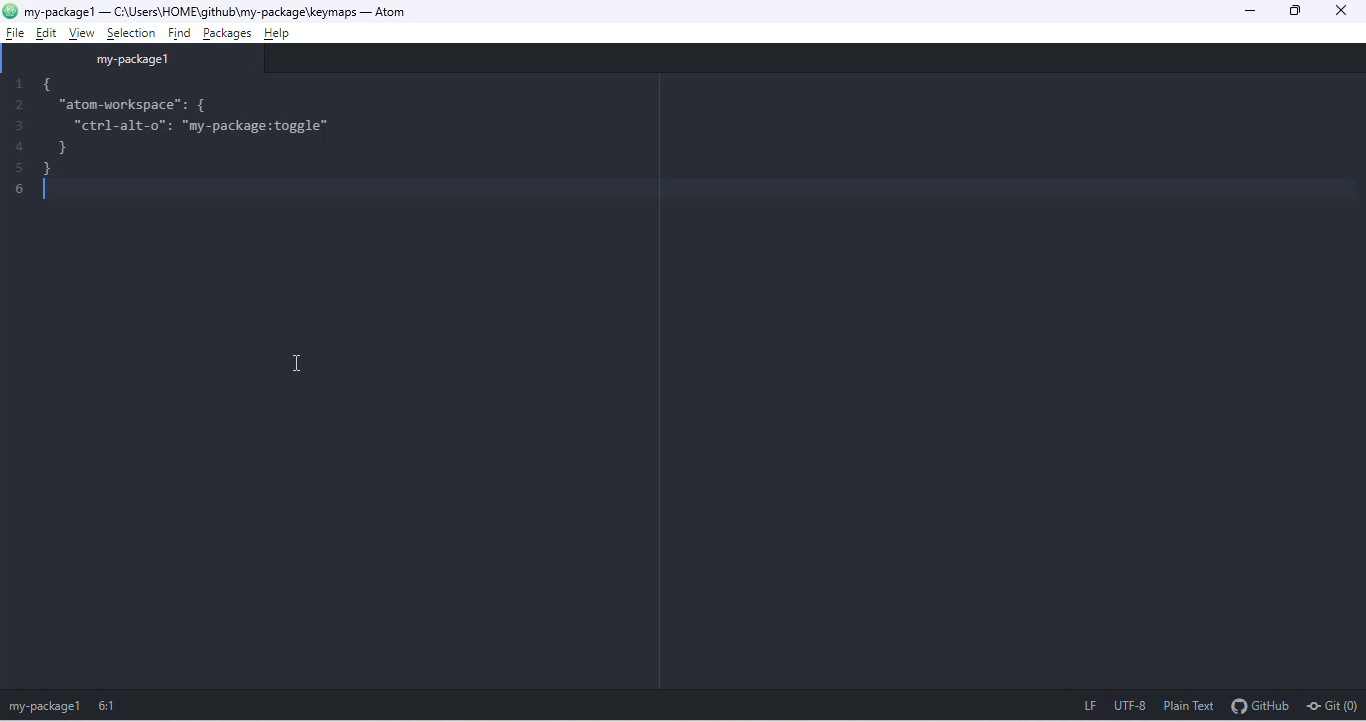 The height and width of the screenshot is (722, 1366). I want to click on file, so click(12, 34).